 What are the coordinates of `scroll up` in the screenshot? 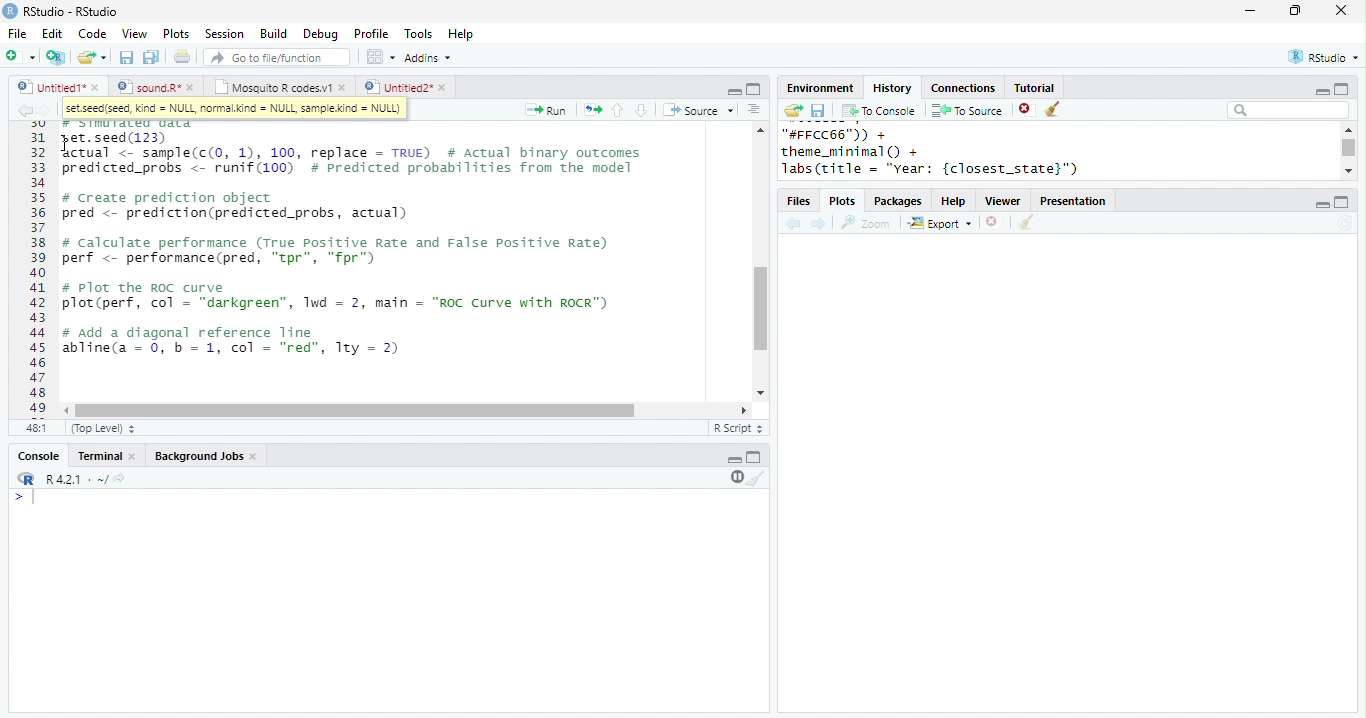 It's located at (759, 129).